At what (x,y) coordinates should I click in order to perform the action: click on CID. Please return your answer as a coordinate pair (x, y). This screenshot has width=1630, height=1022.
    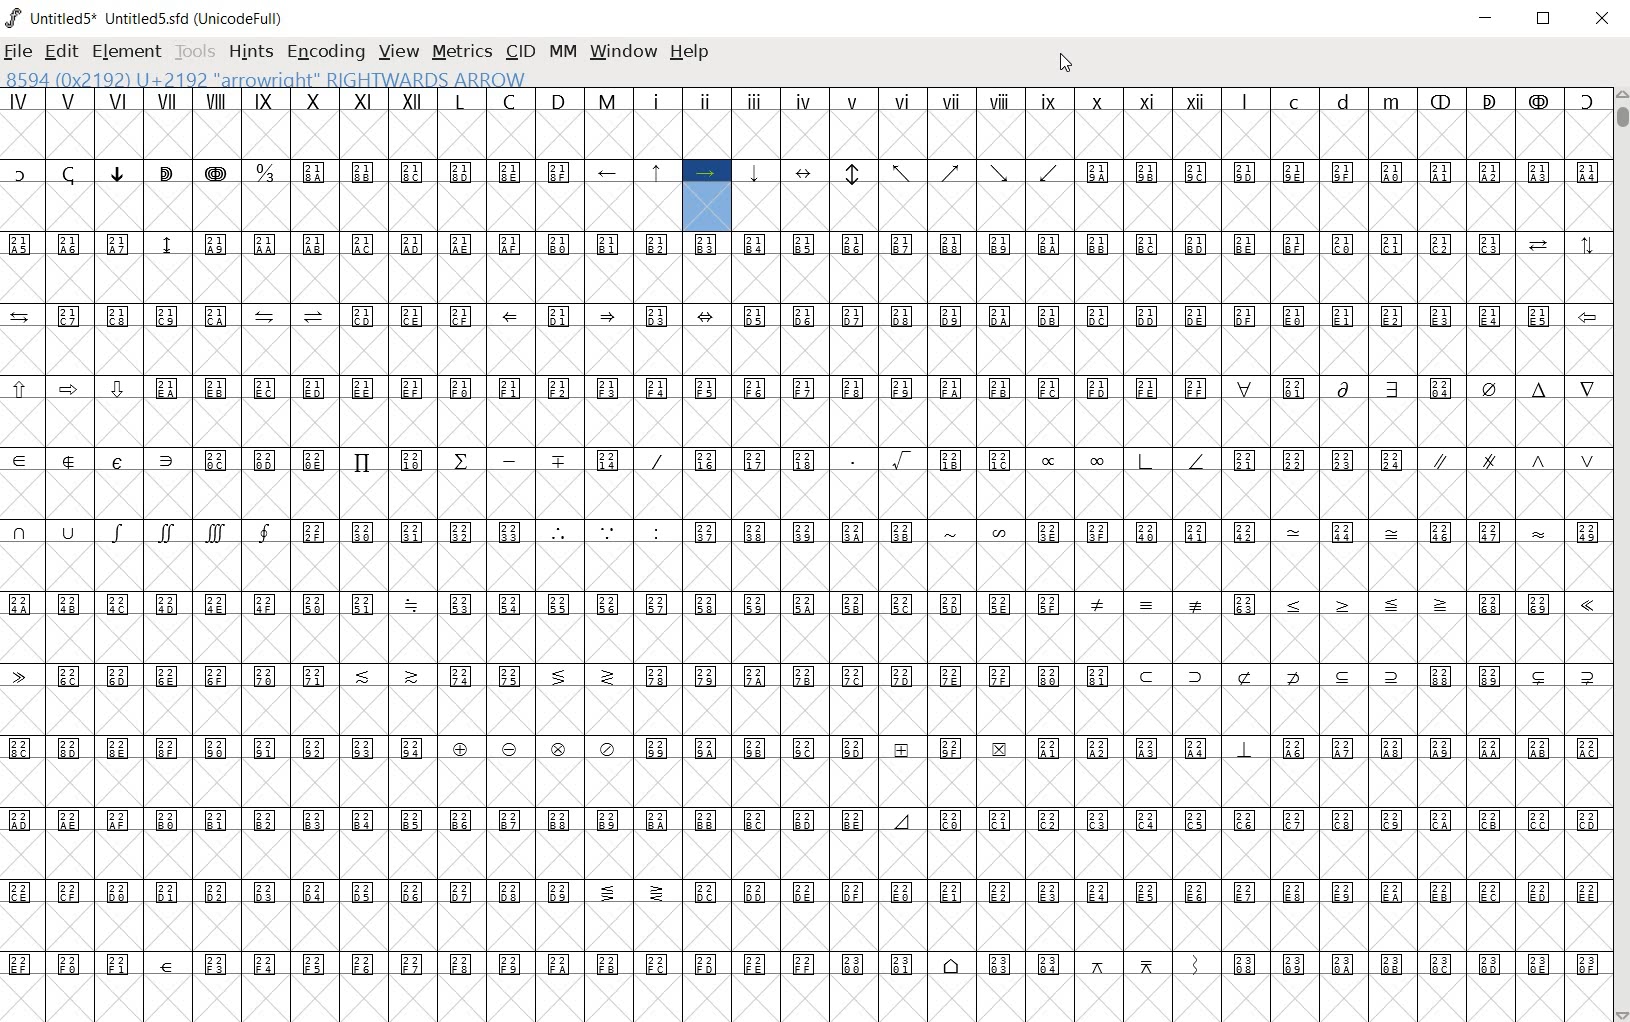
    Looking at the image, I should click on (519, 51).